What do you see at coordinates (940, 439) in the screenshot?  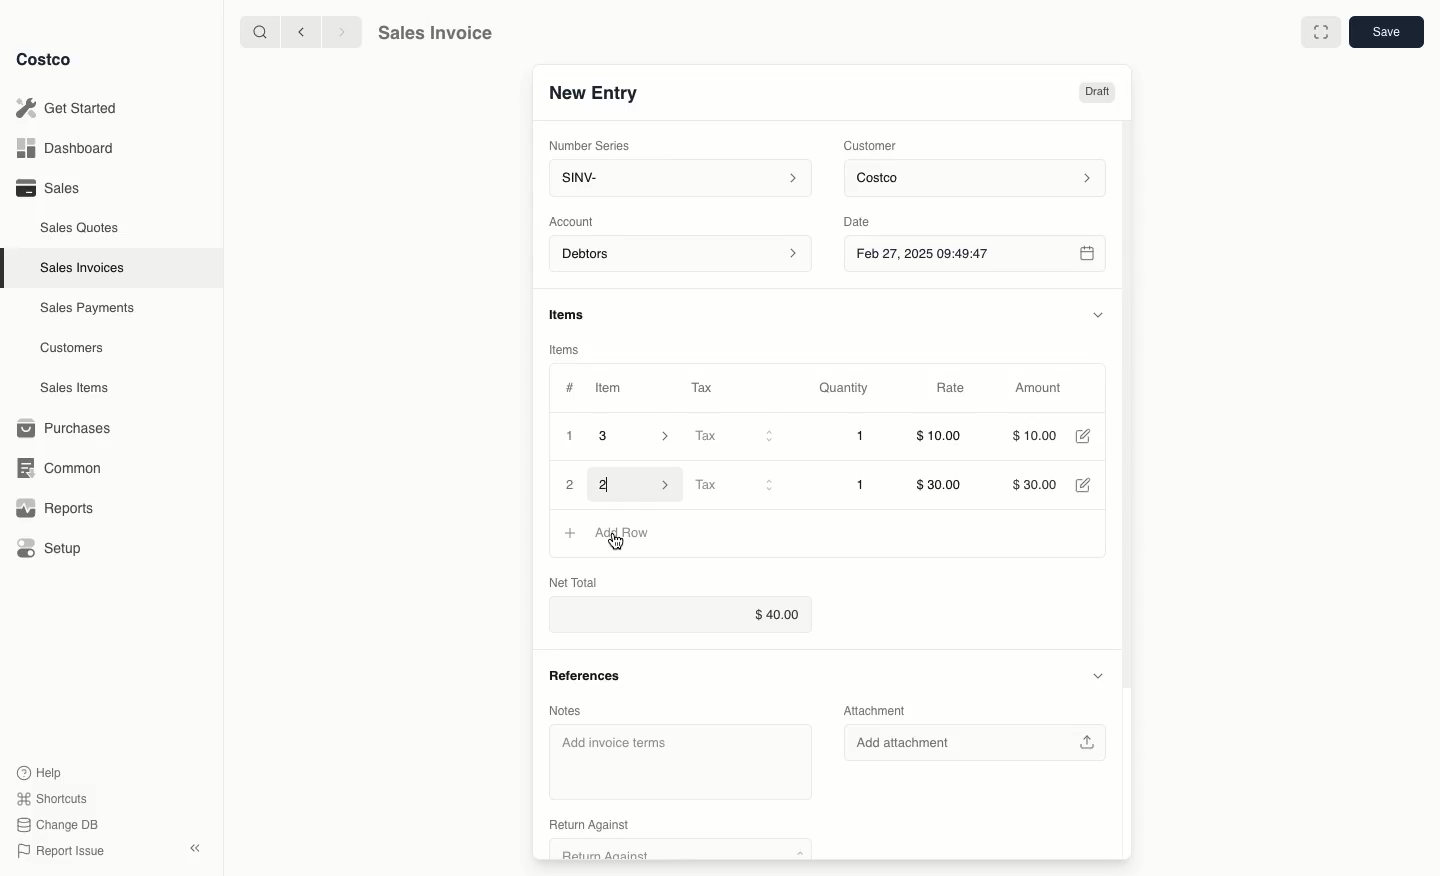 I see `$10.00` at bounding box center [940, 439].